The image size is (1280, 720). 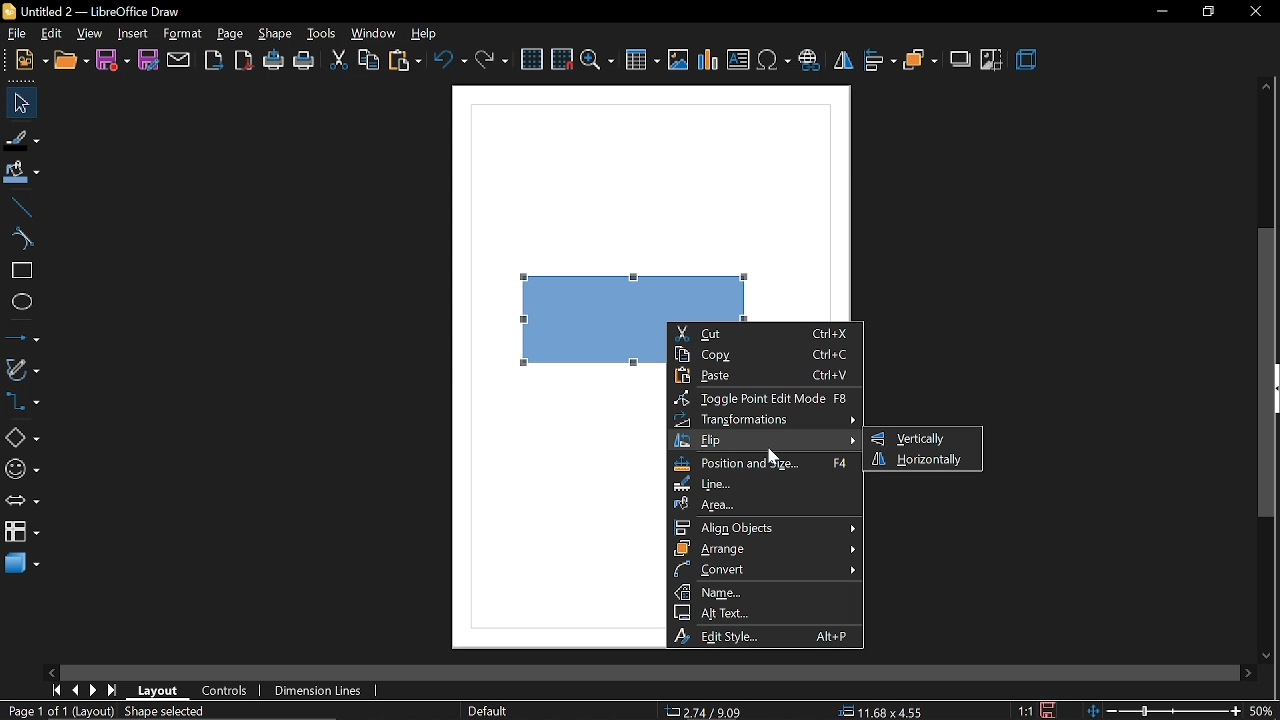 I want to click on grid, so click(x=531, y=60).